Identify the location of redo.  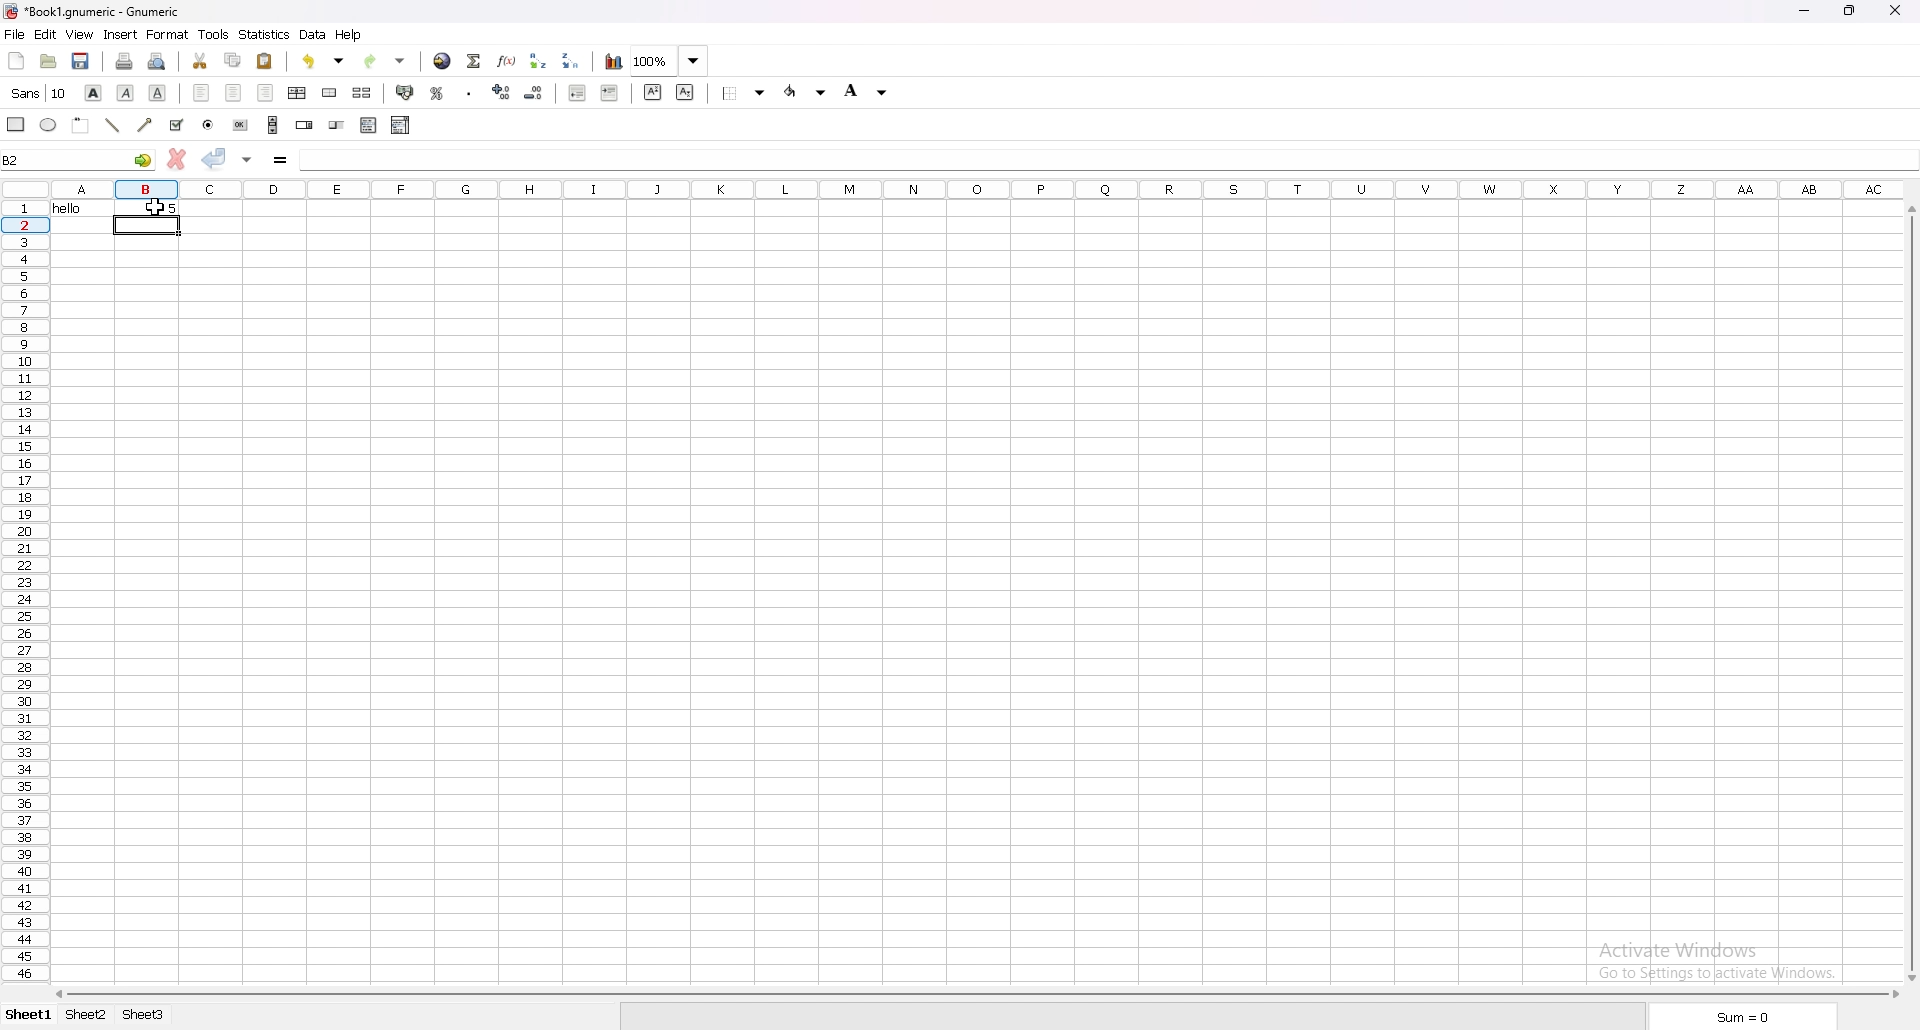
(389, 59).